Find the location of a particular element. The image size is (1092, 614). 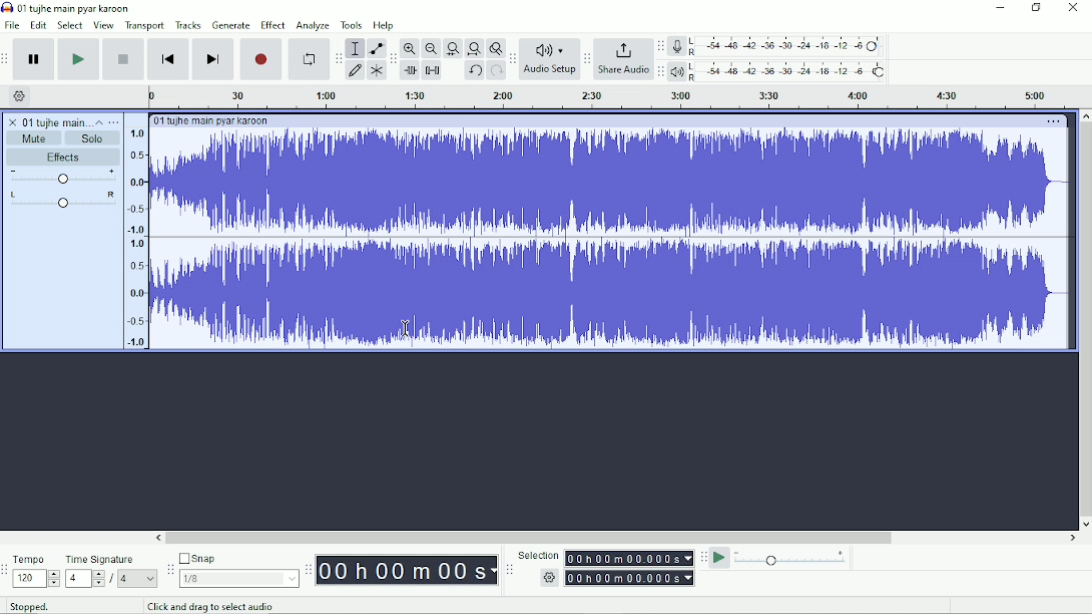

Click and drag to select audio is located at coordinates (210, 606).